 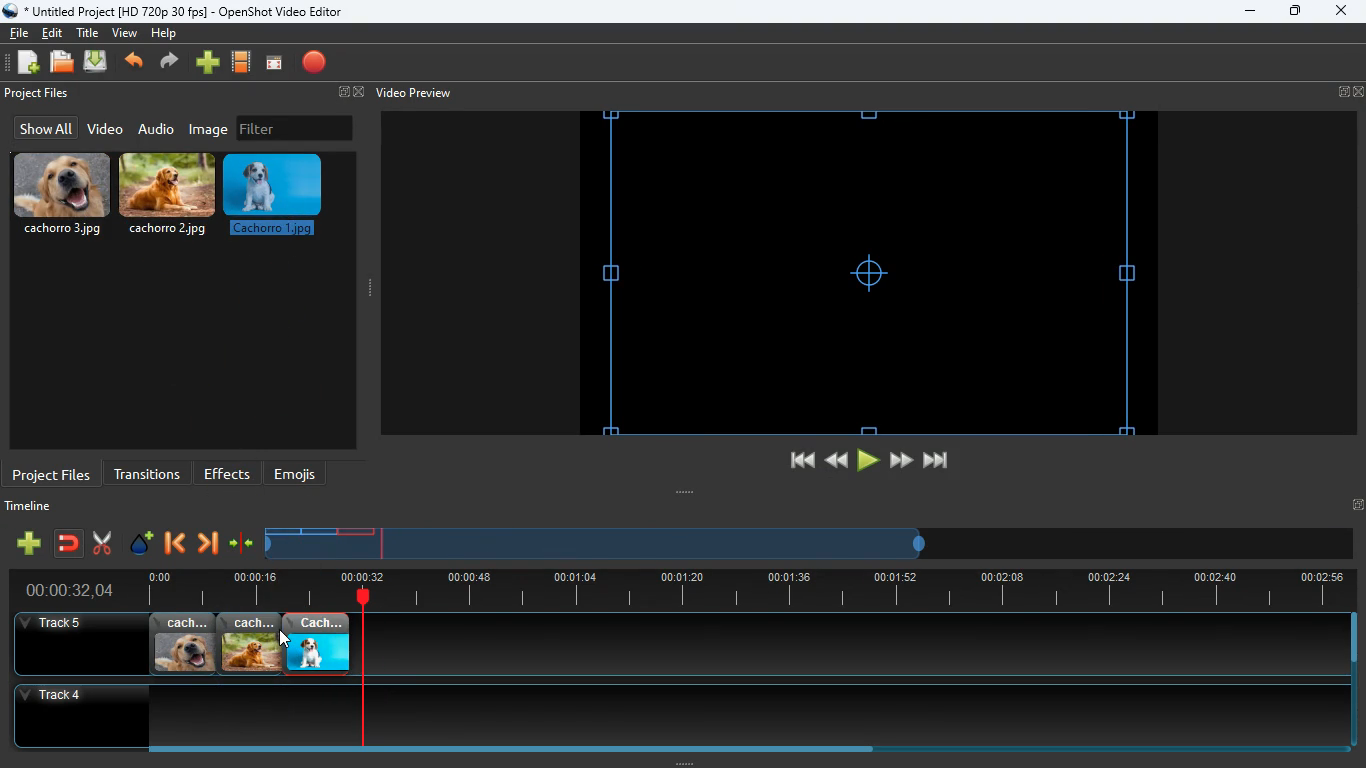 I want to click on image 2 timeline, so click(x=322, y=531).